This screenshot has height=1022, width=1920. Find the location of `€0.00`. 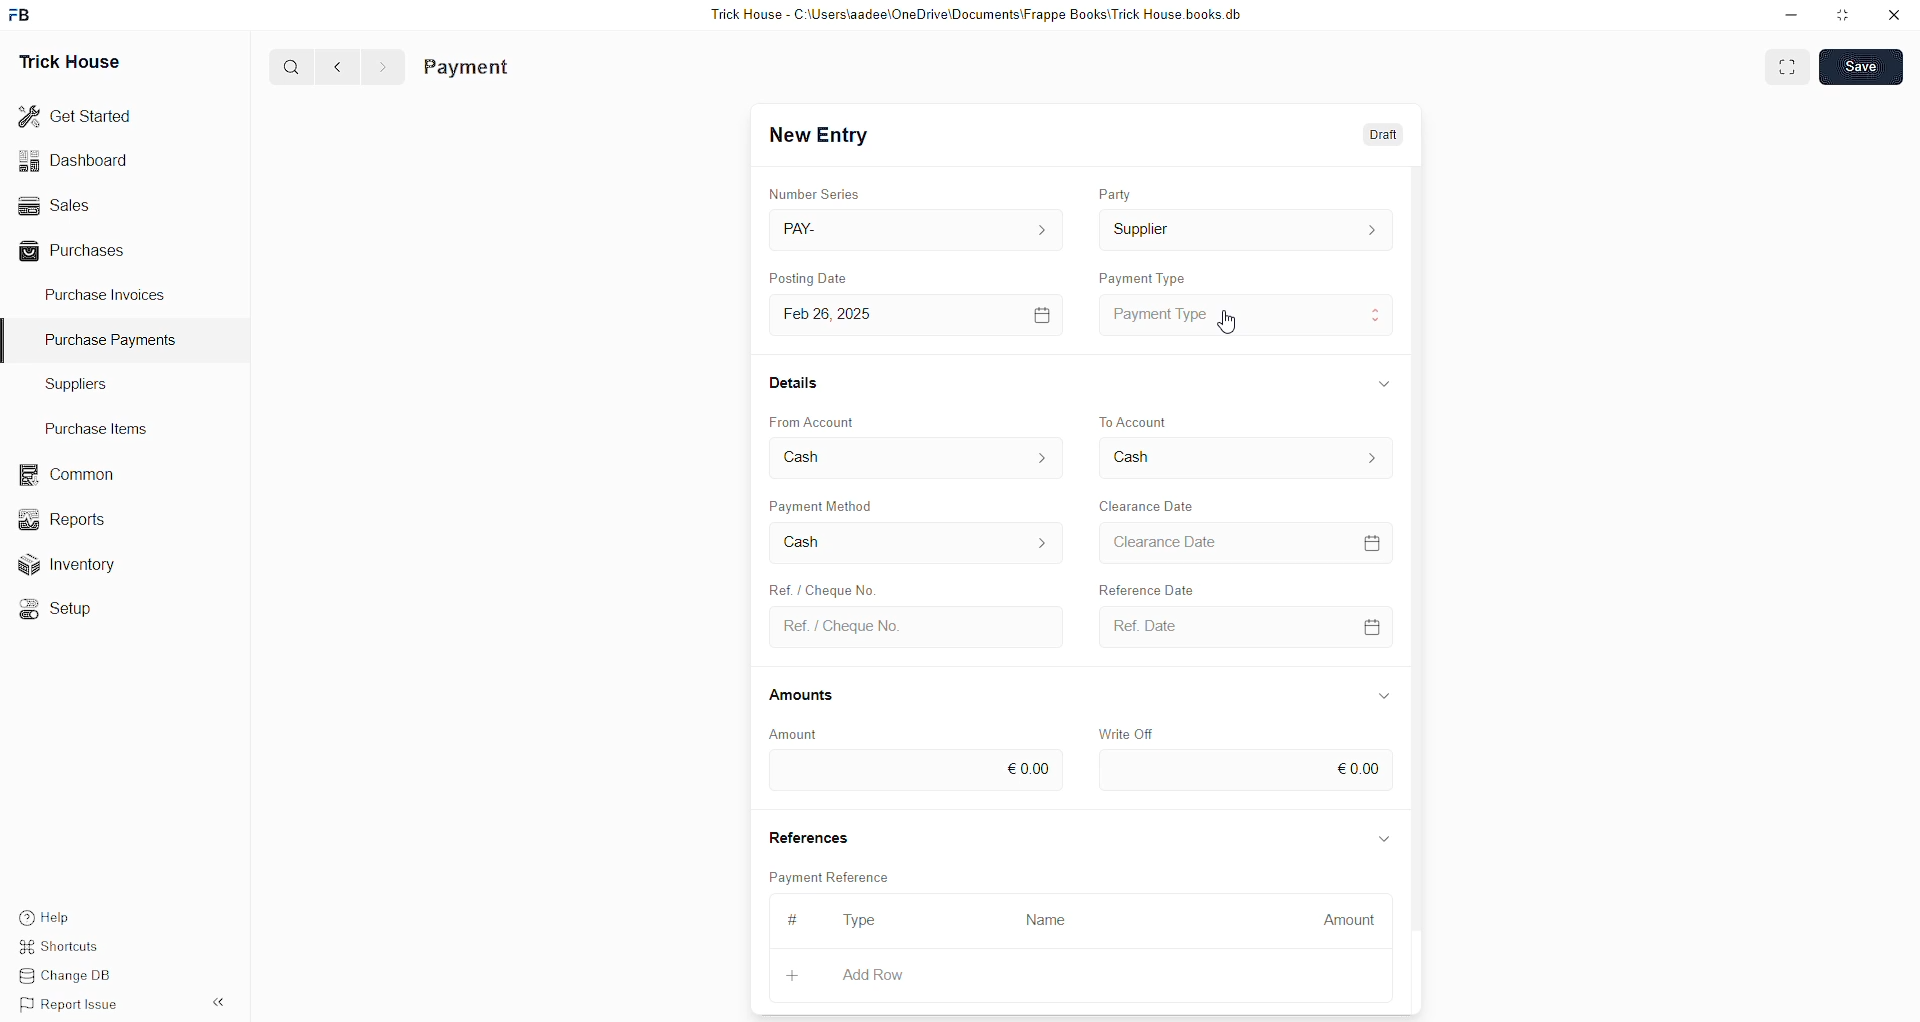

€0.00 is located at coordinates (1245, 771).